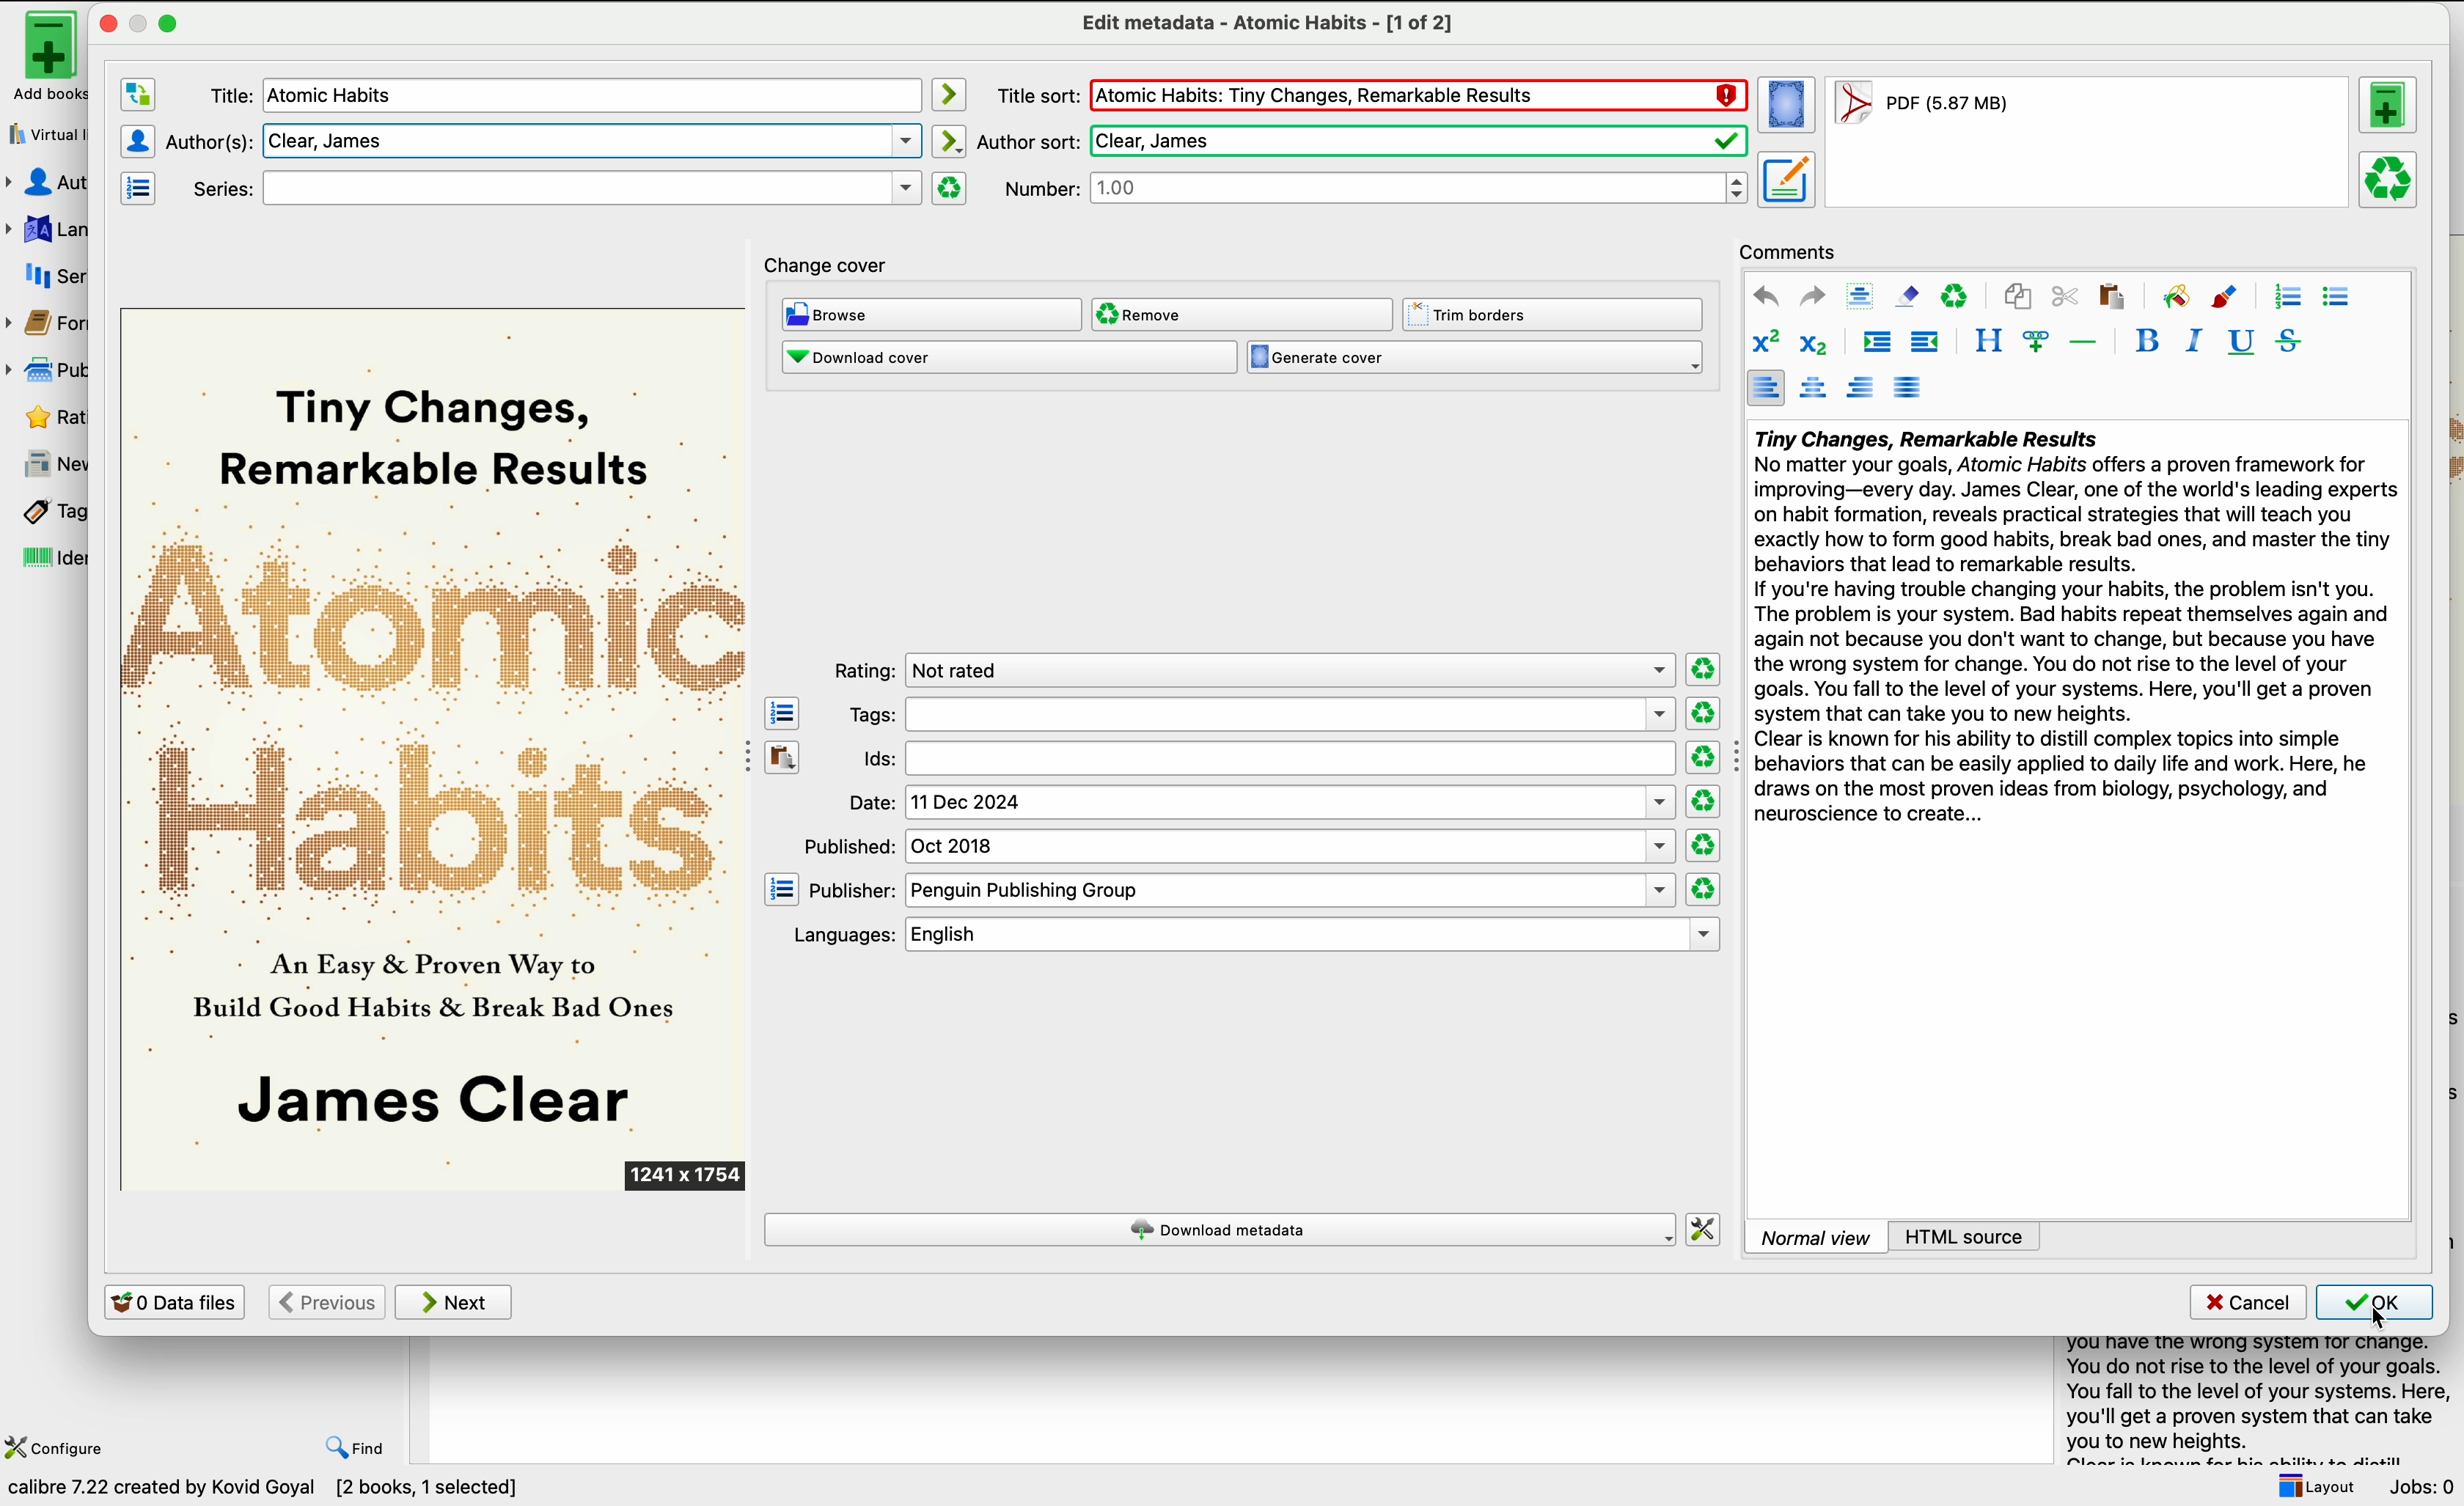  Describe the element at coordinates (209, 141) in the screenshot. I see `delete the text` at that location.